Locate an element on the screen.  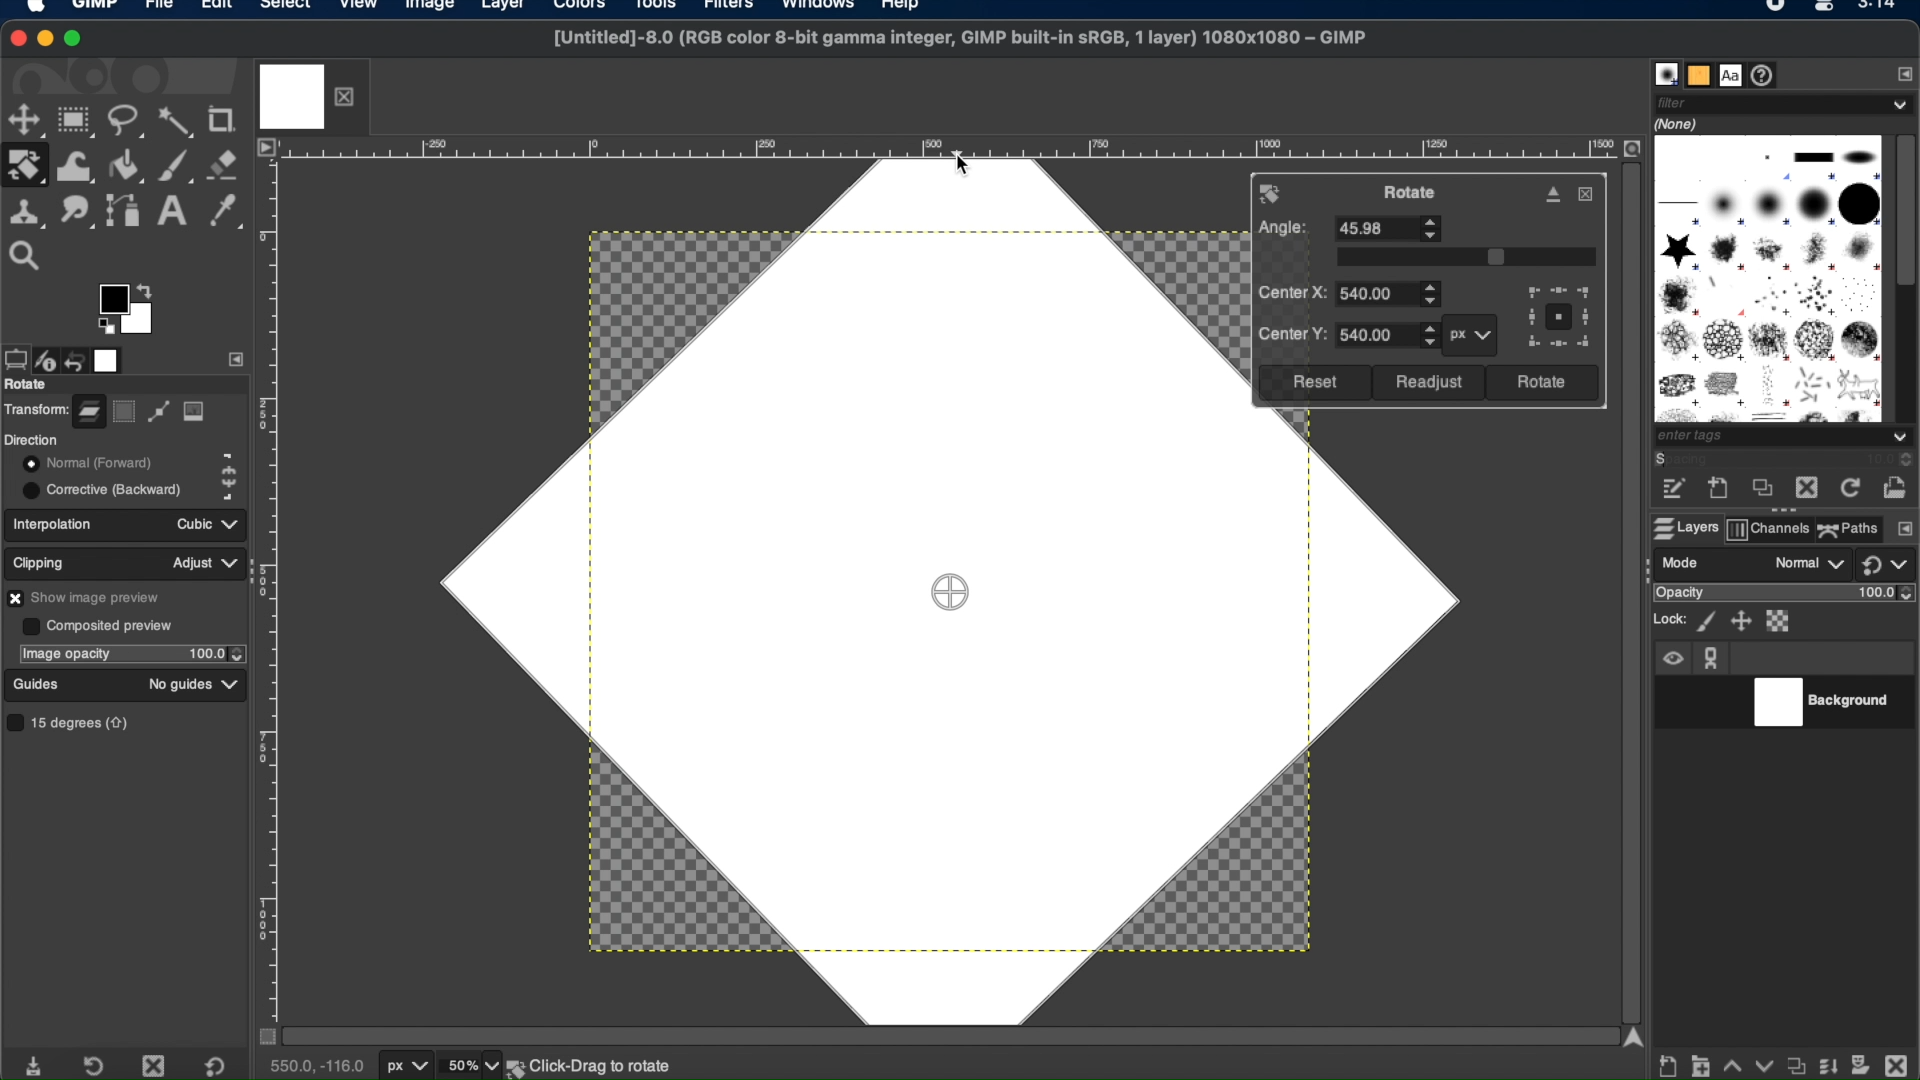
open brush as image is located at coordinates (1896, 483).